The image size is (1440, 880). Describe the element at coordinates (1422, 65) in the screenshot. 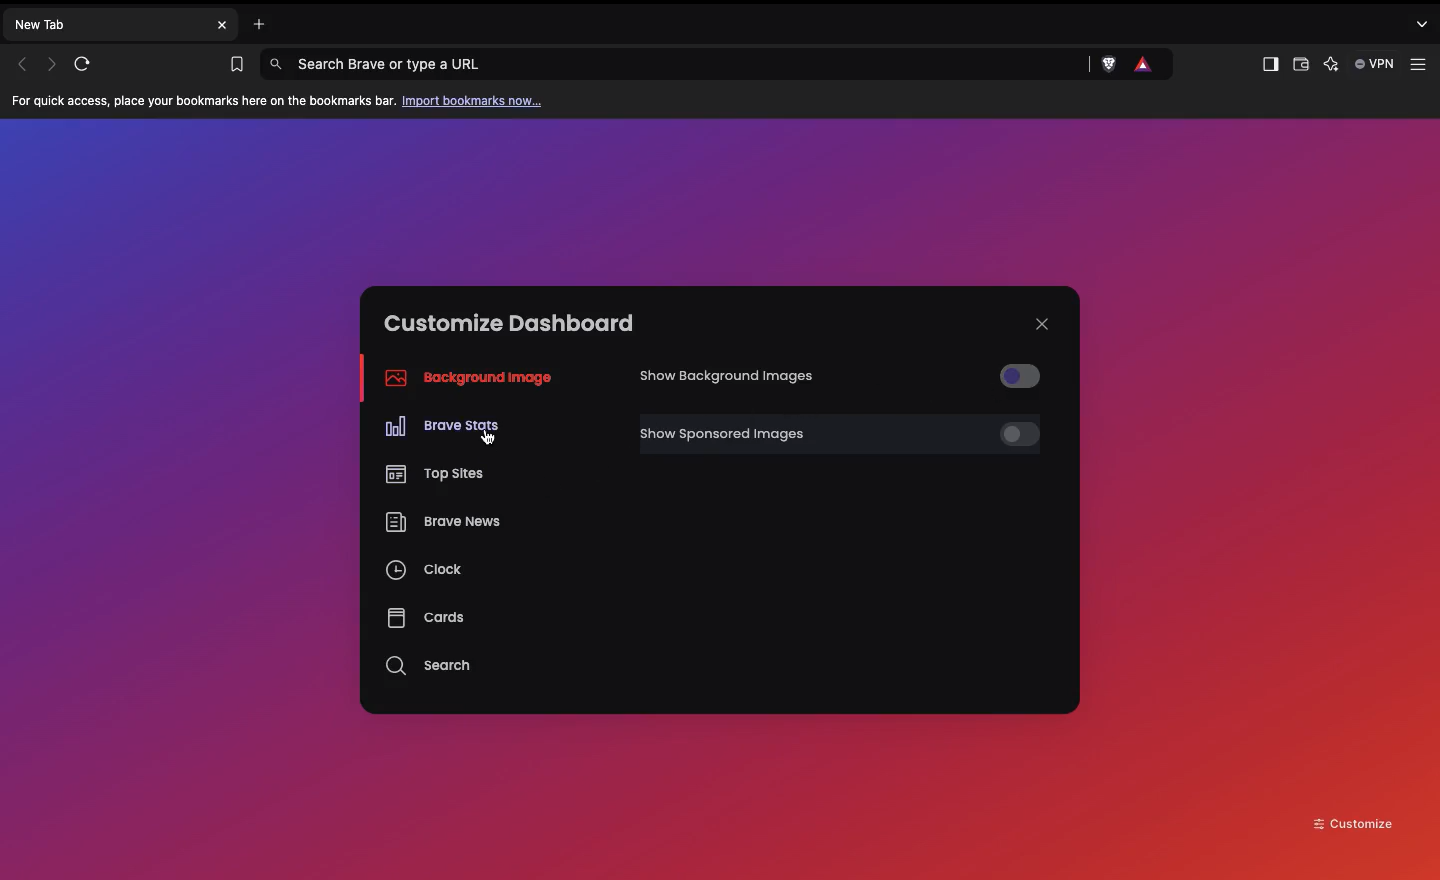

I see `Customize and control Brave` at that location.